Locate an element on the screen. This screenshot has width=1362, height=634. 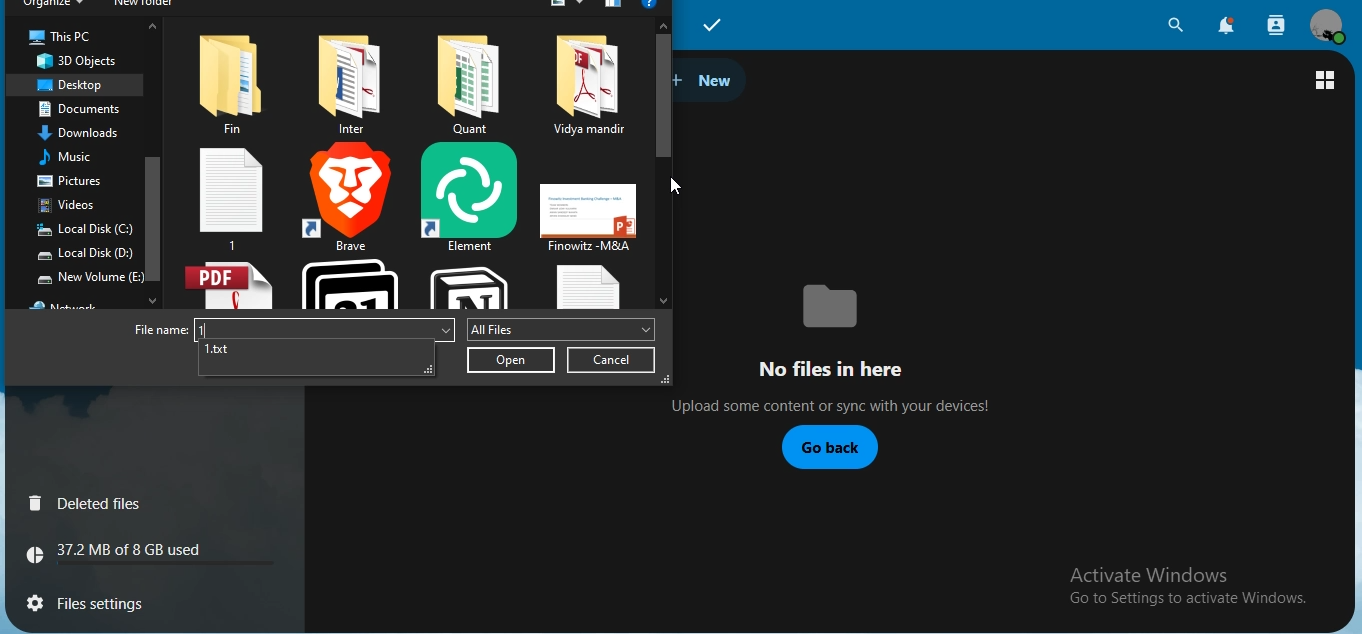
files settings is located at coordinates (117, 600).